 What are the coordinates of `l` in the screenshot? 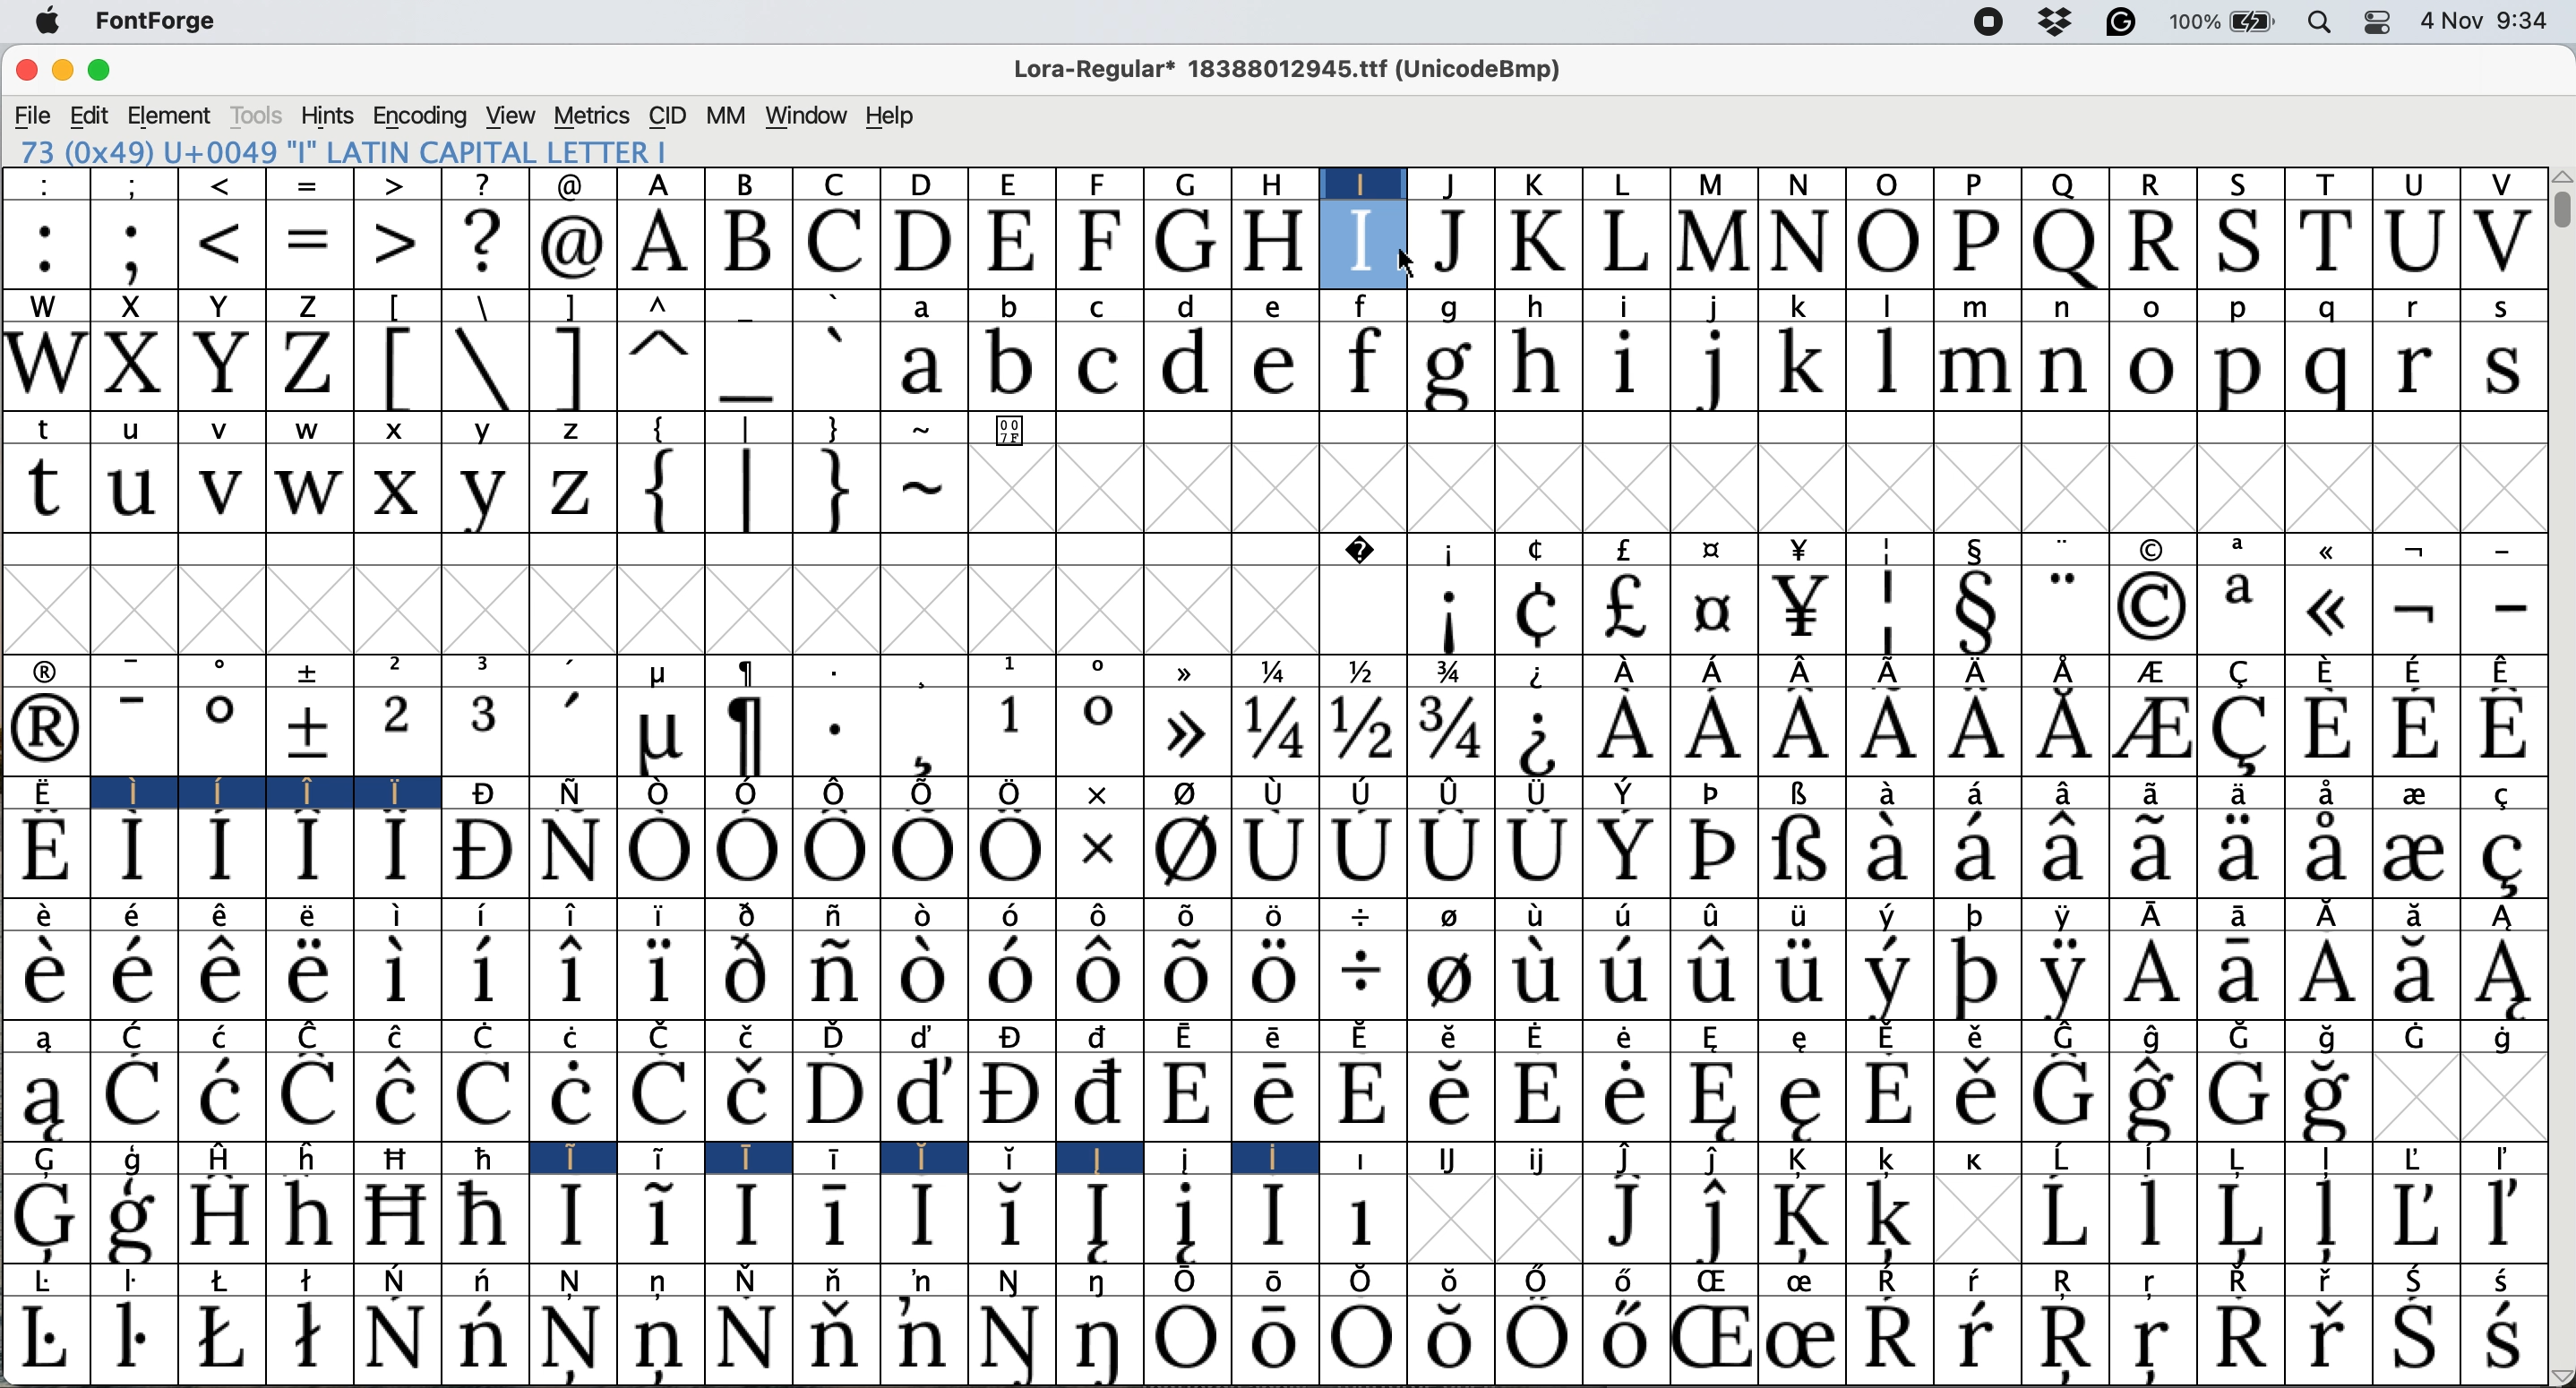 It's located at (1889, 307).